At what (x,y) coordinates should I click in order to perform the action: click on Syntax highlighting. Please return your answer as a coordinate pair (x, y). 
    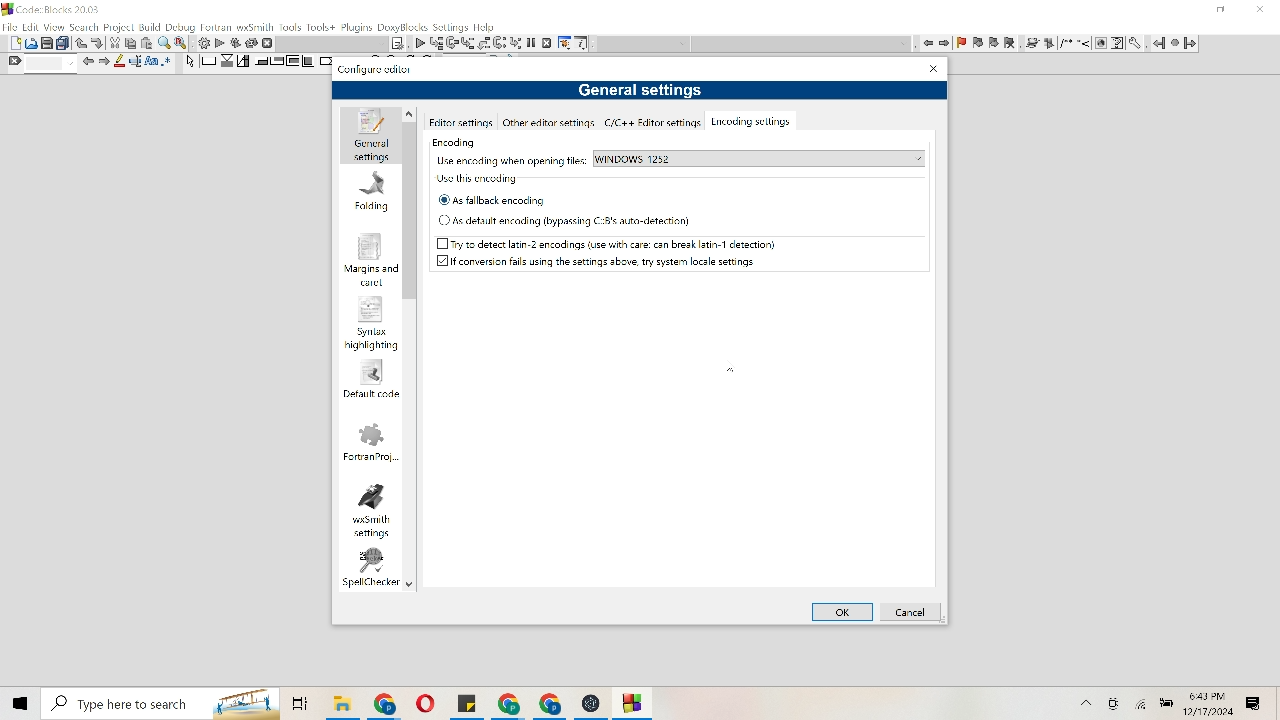
    Looking at the image, I should click on (370, 323).